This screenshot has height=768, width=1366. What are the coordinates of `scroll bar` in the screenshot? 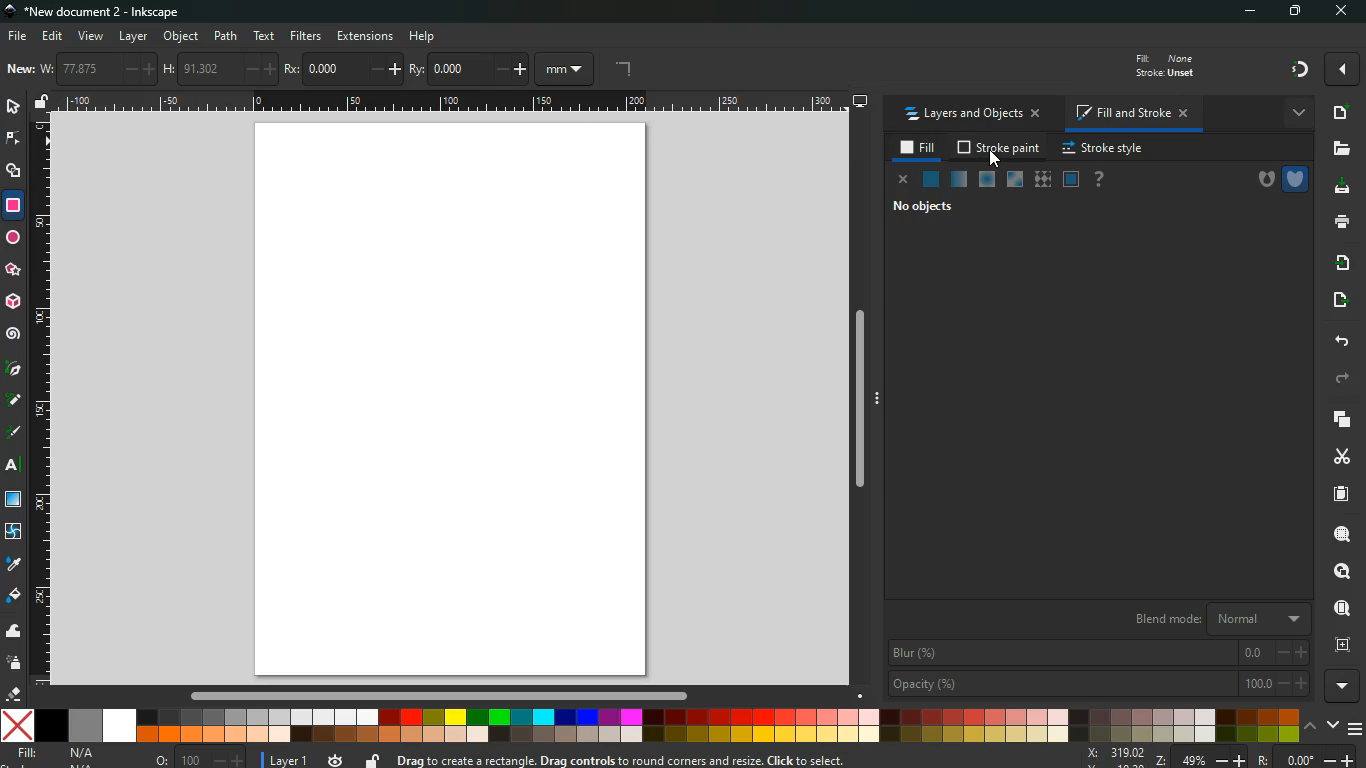 It's located at (434, 696).